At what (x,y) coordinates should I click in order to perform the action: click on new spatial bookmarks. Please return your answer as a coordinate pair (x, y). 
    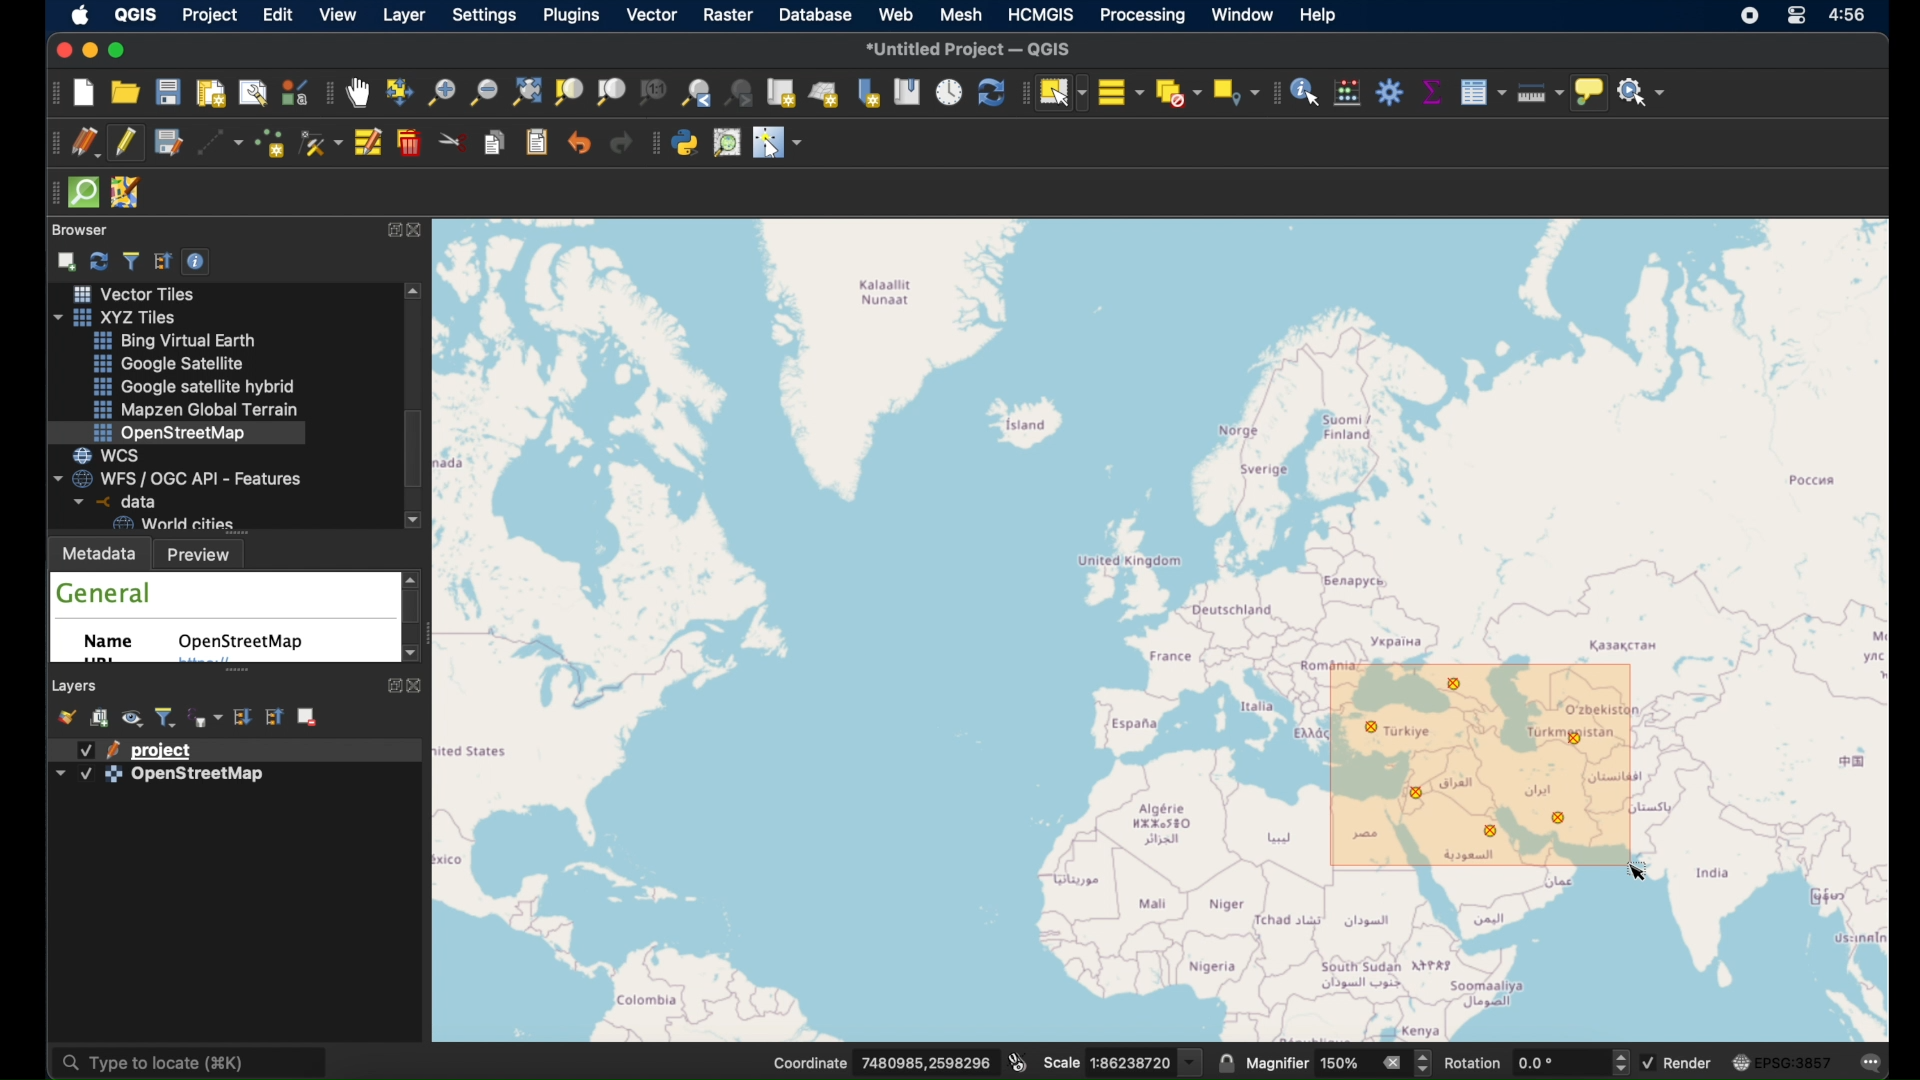
    Looking at the image, I should click on (869, 92).